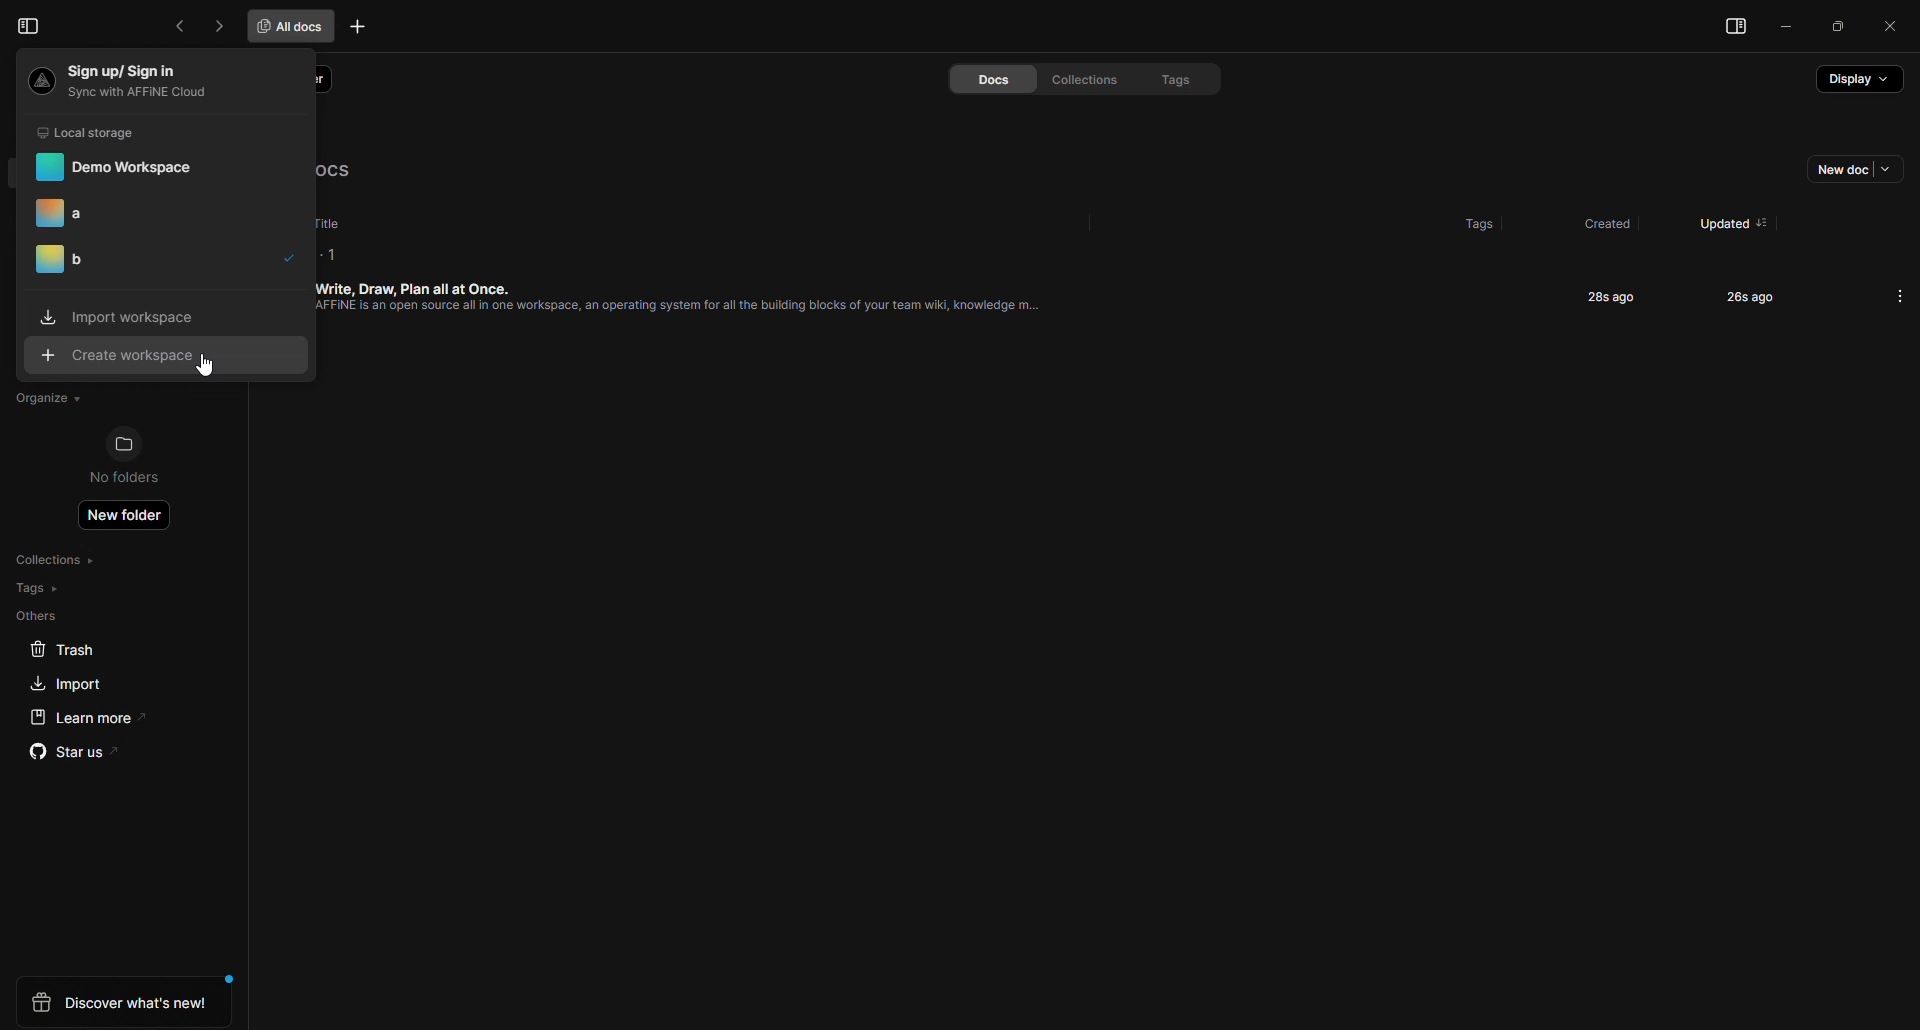 The height and width of the screenshot is (1030, 1920). Describe the element at coordinates (127, 357) in the screenshot. I see `create workspace` at that location.